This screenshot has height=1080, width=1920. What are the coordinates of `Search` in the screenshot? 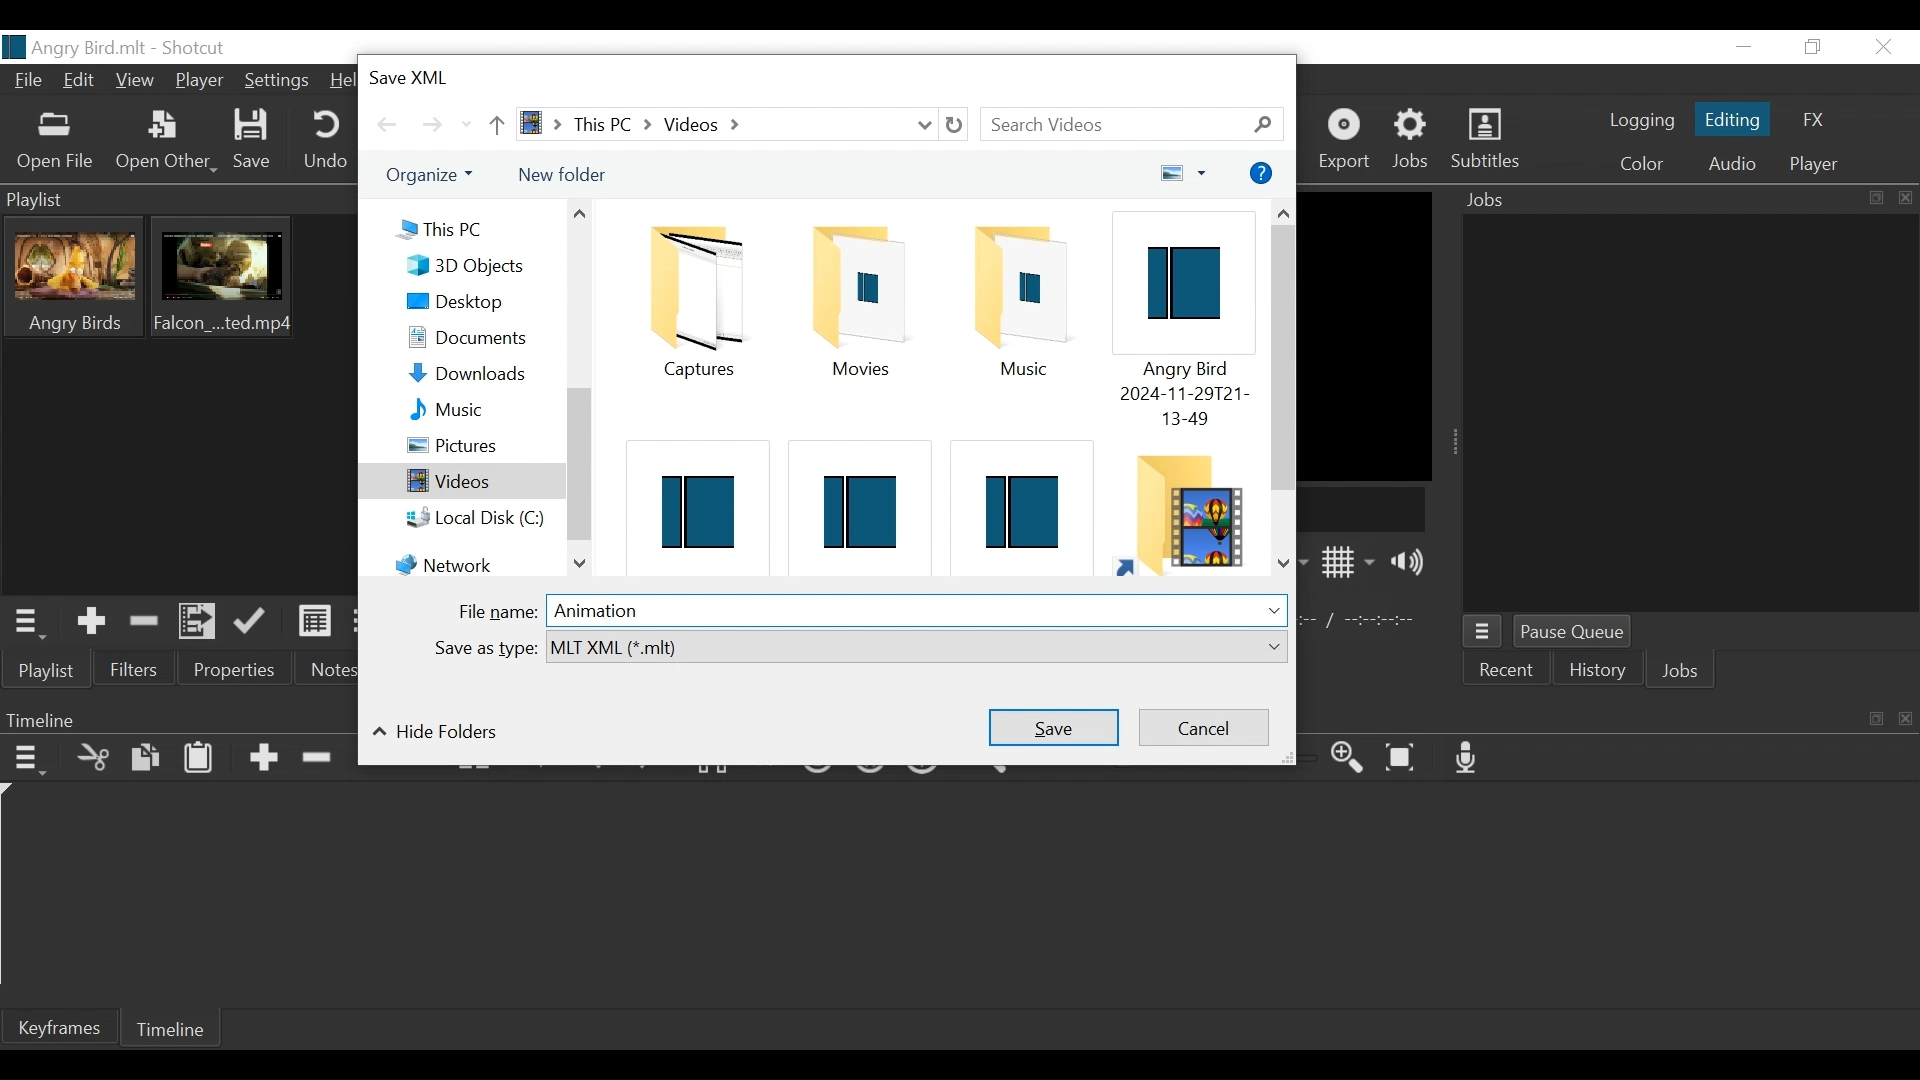 It's located at (1131, 125).